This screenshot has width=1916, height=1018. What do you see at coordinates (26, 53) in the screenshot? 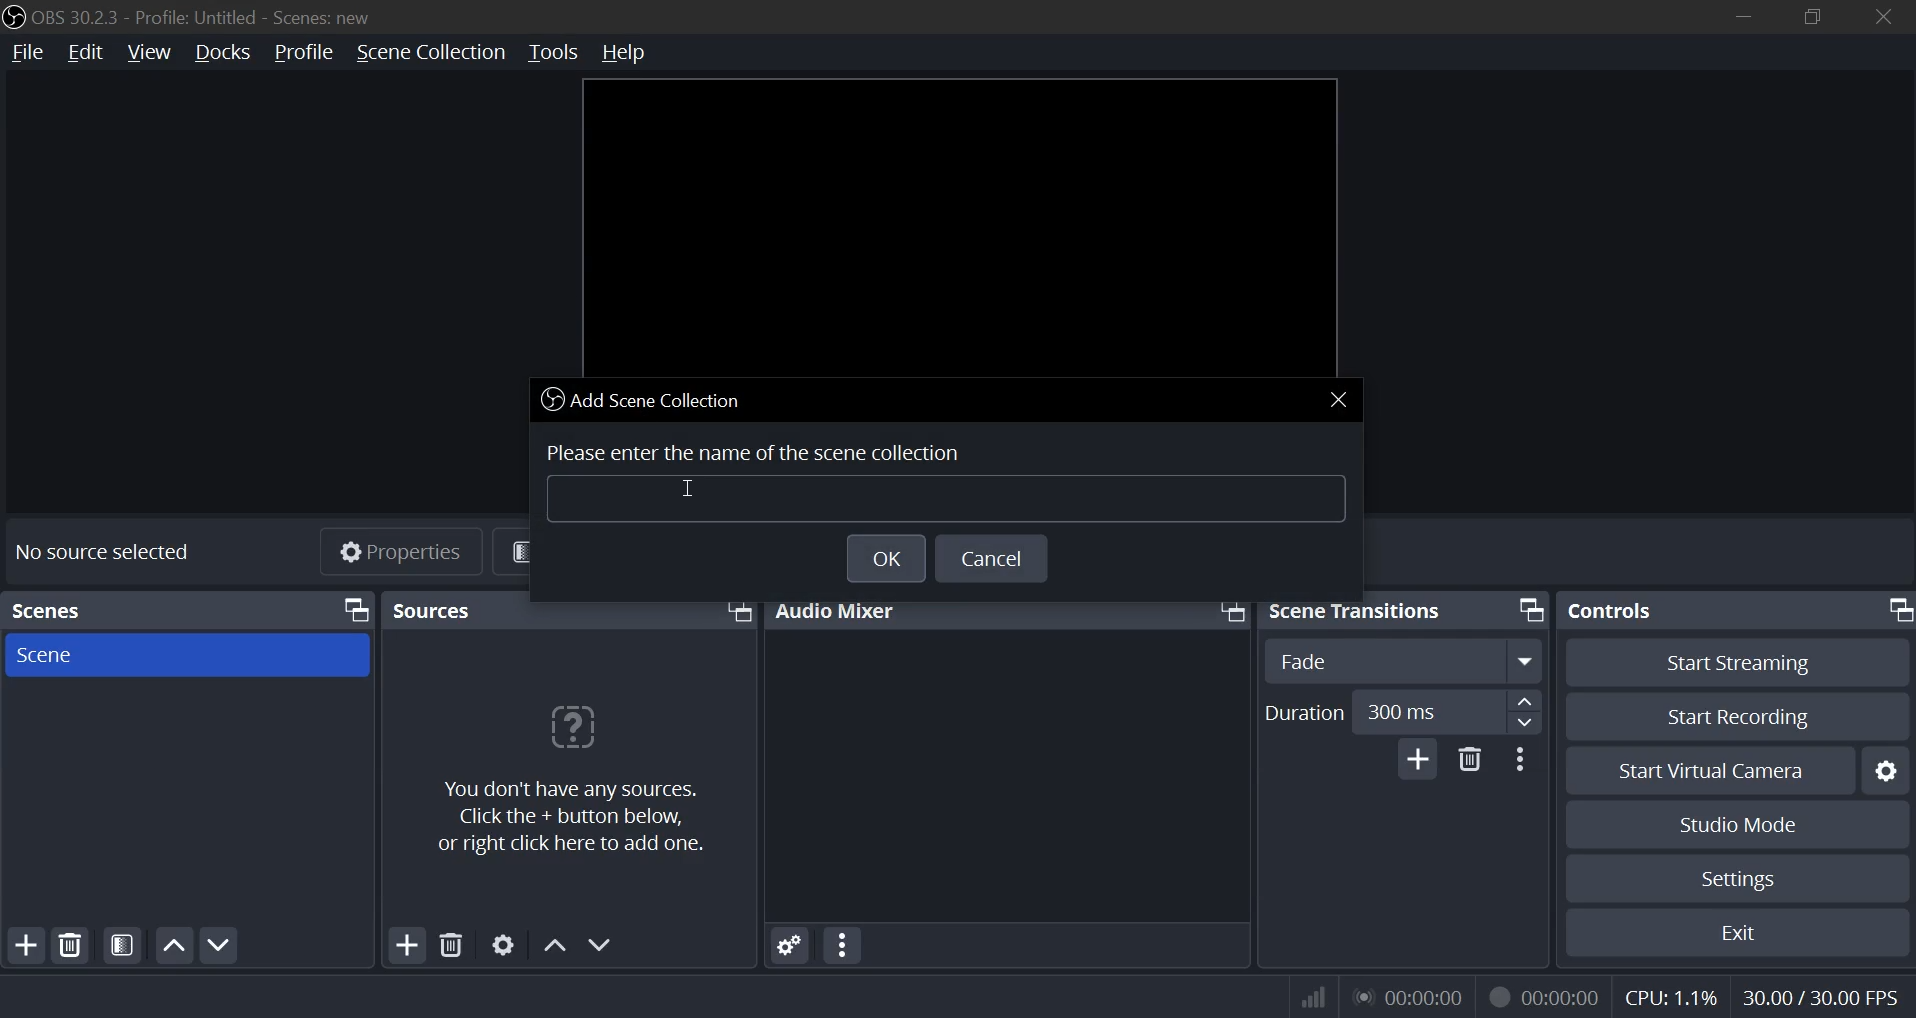
I see `file` at bounding box center [26, 53].